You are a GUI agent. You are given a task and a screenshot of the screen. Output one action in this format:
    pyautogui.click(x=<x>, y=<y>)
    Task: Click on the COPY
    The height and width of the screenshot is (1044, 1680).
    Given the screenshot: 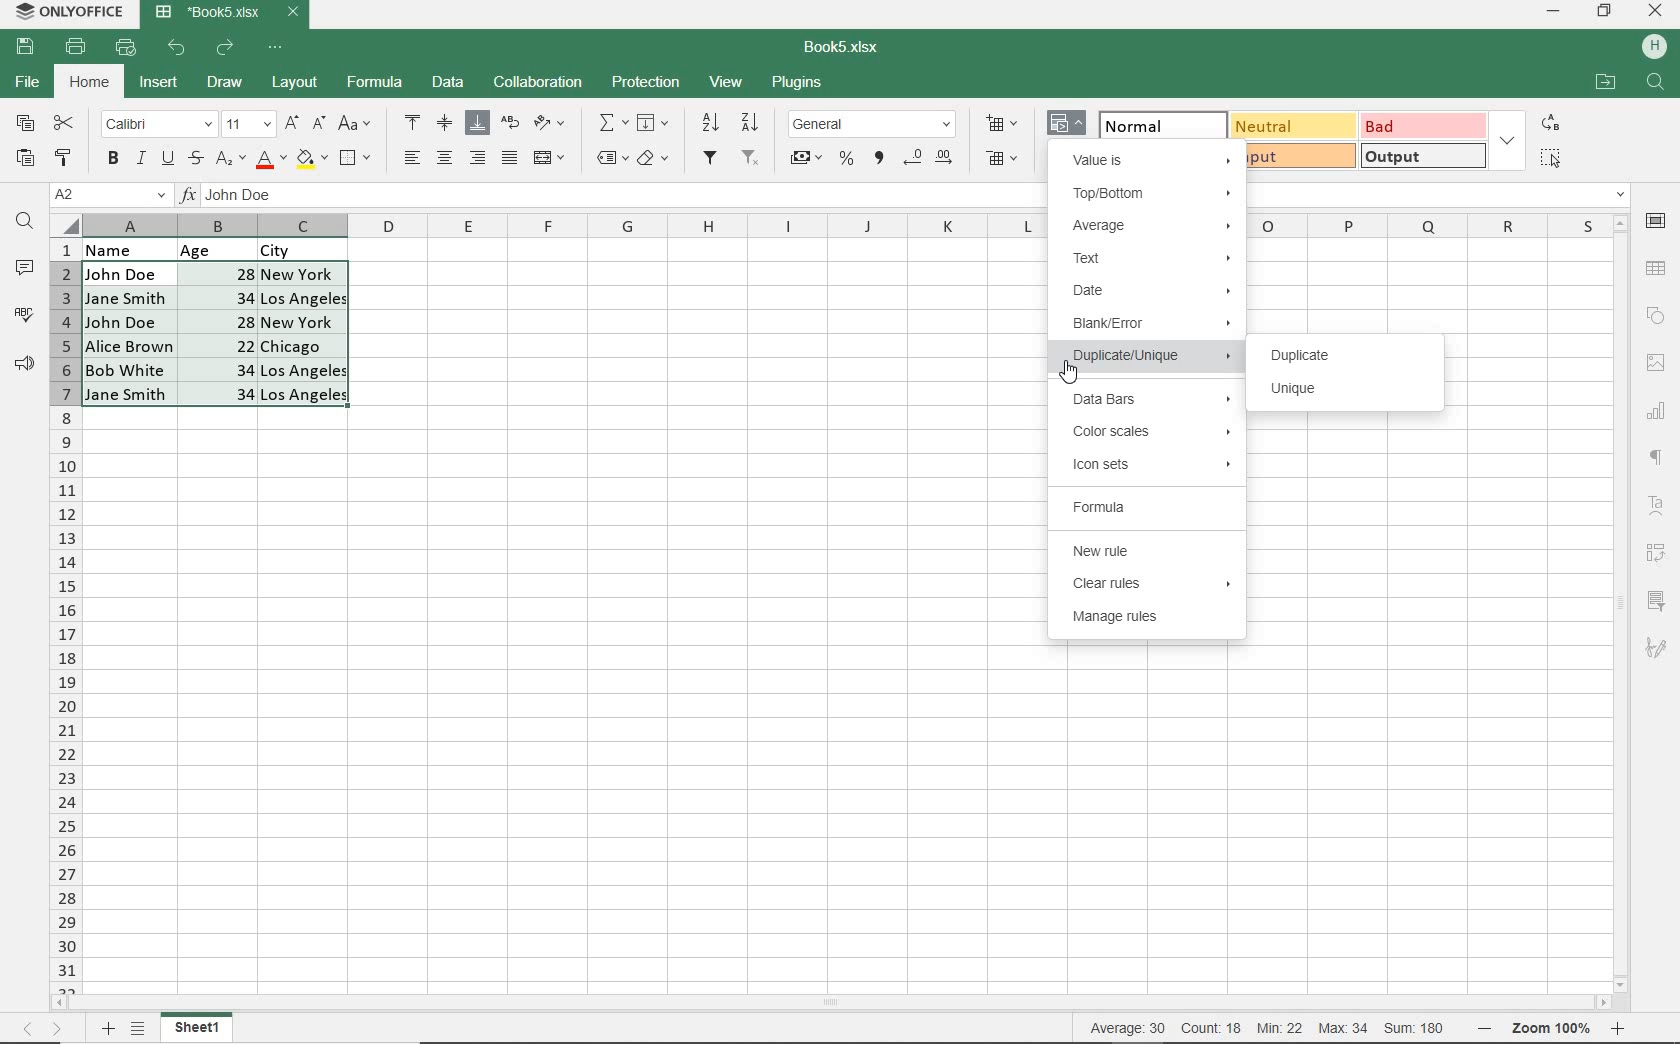 What is the action you would take?
    pyautogui.click(x=26, y=124)
    